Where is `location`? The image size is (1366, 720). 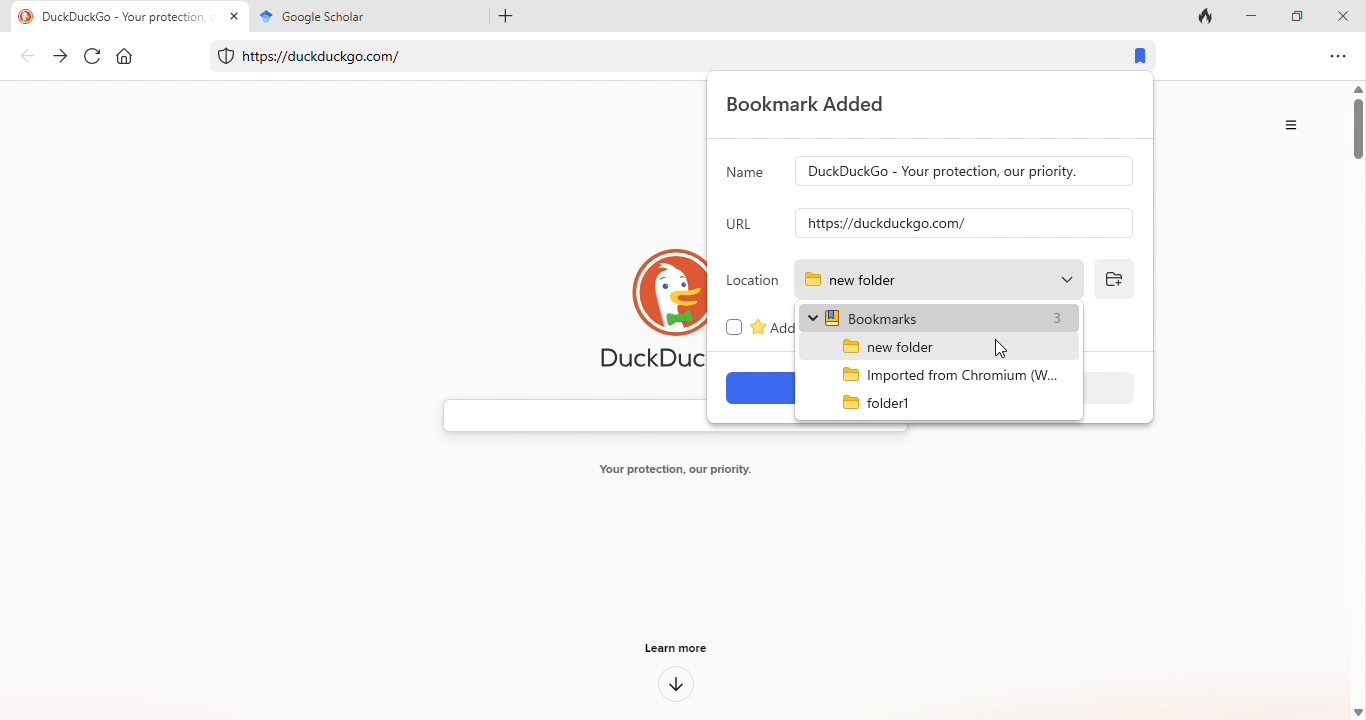
location is located at coordinates (752, 281).